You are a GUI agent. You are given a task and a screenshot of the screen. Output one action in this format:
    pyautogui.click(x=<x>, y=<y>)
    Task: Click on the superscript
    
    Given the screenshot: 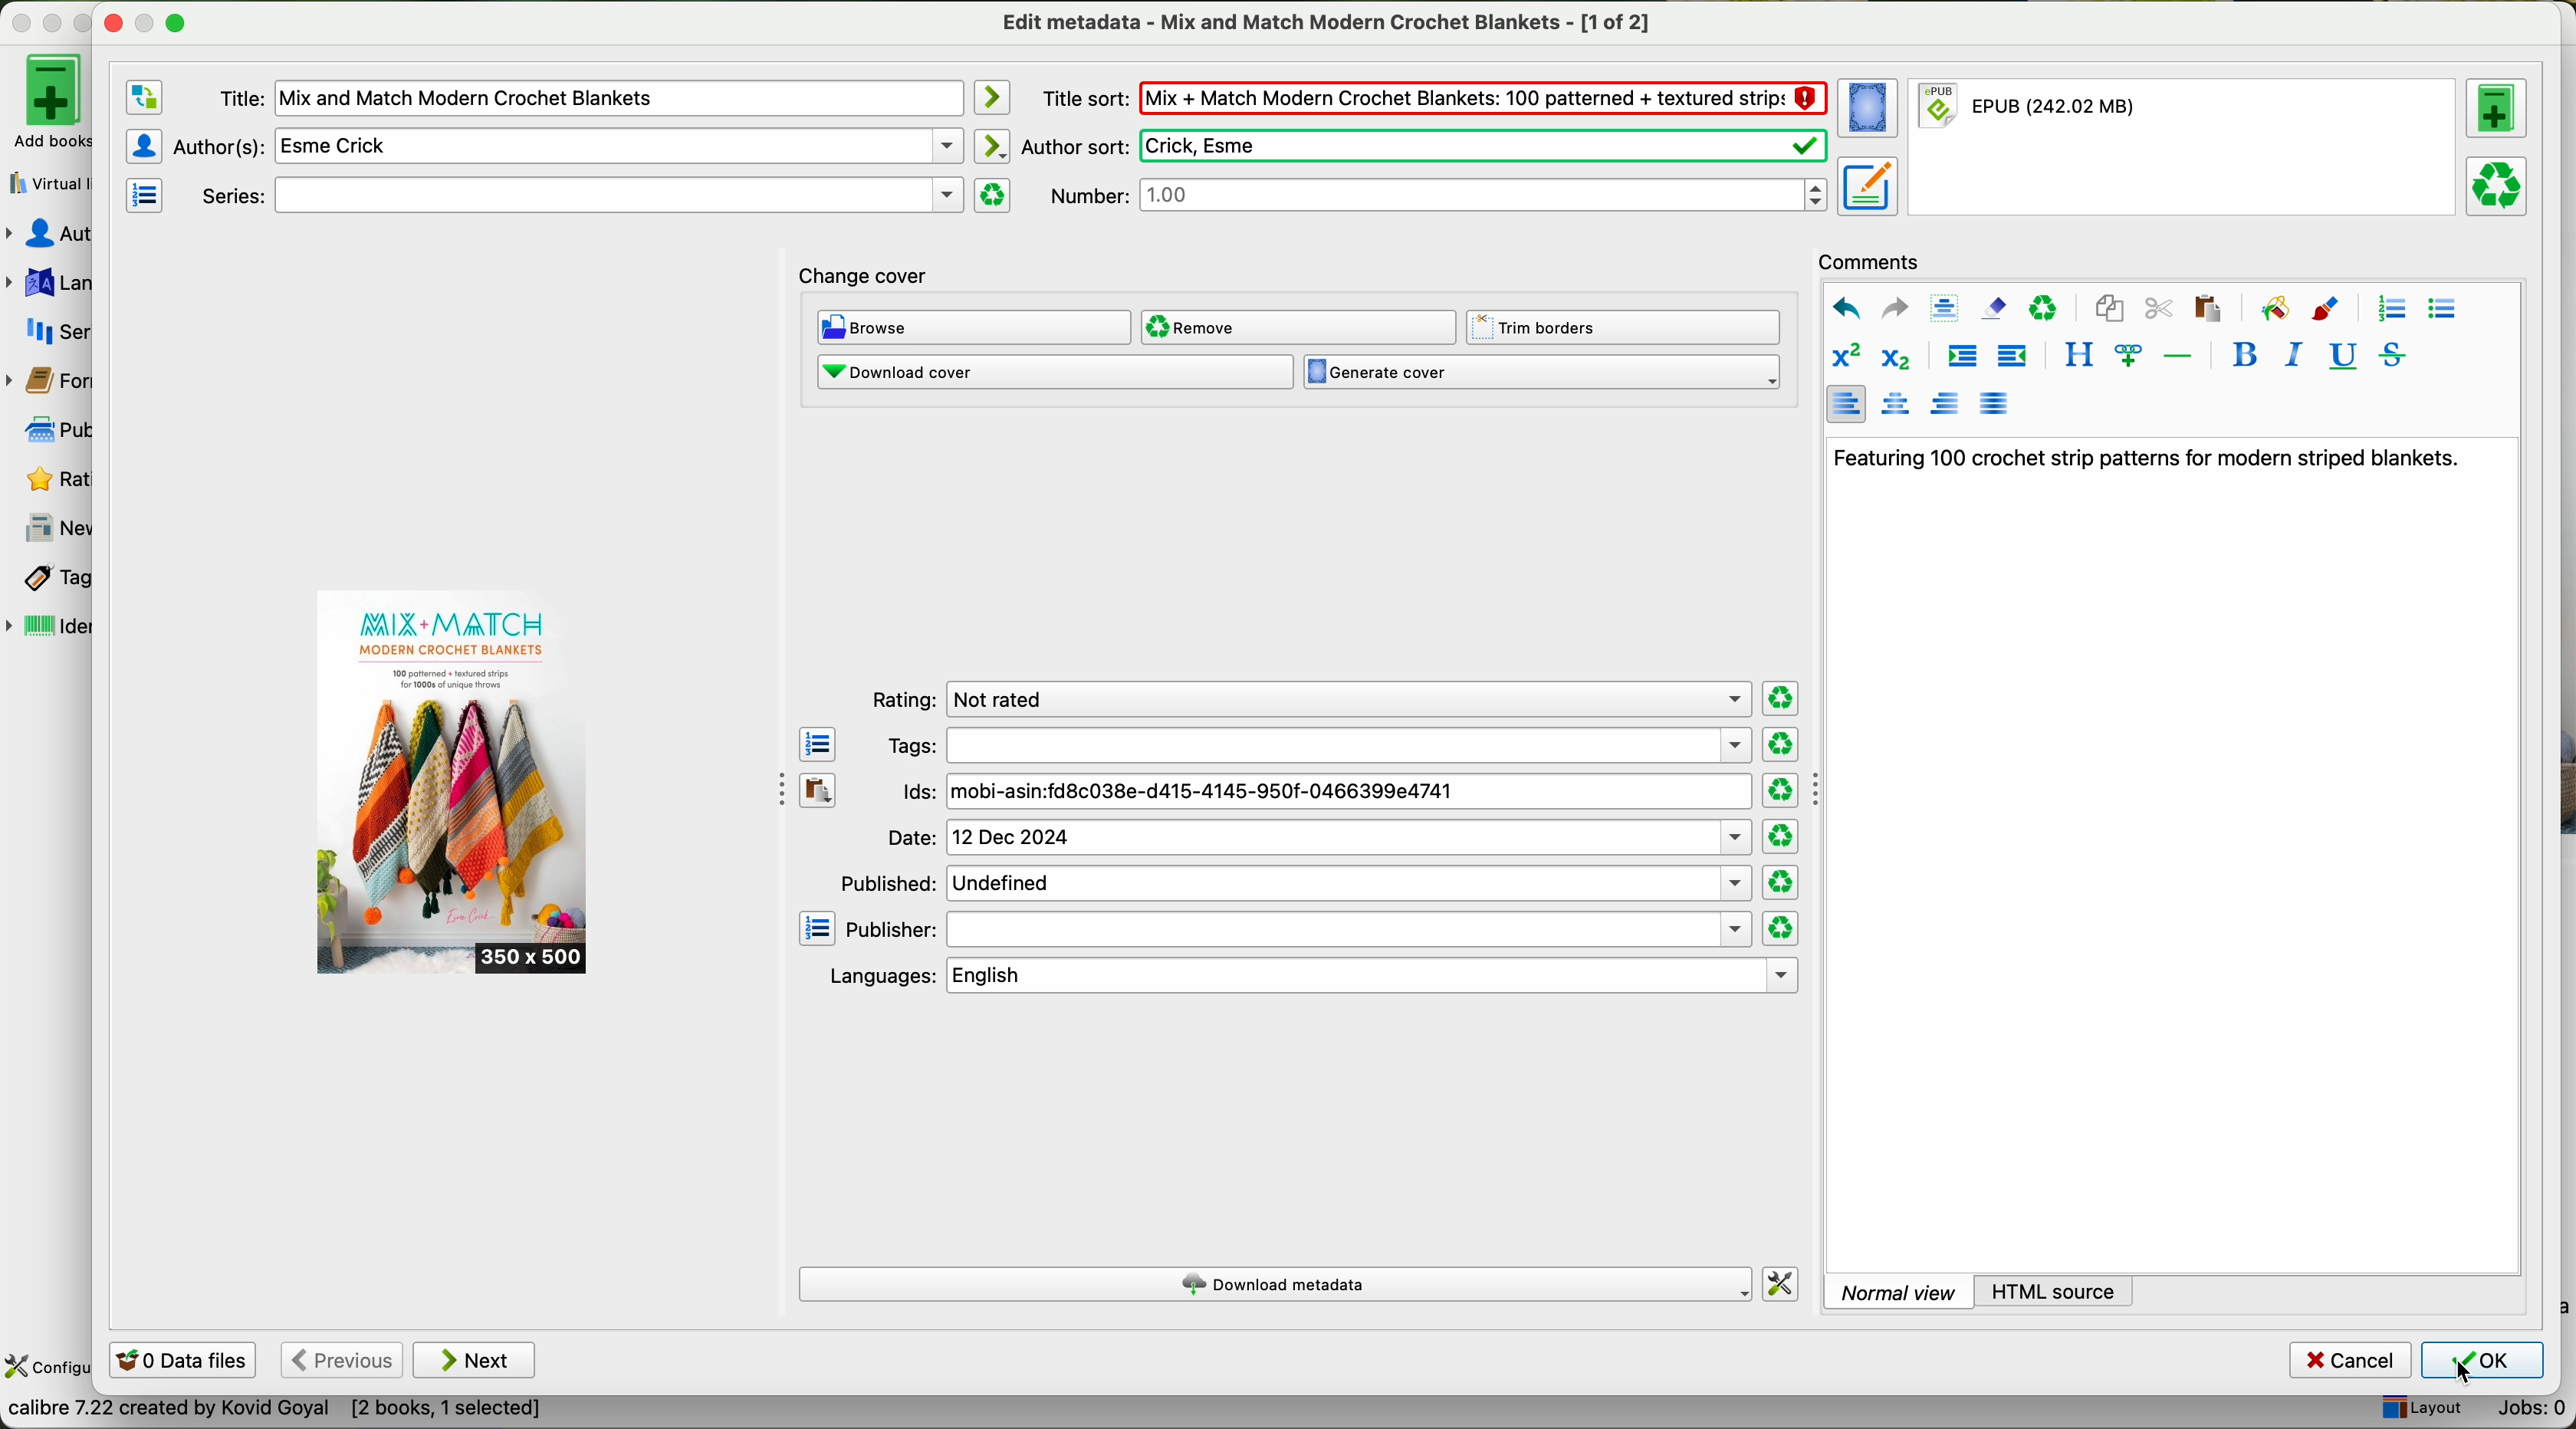 What is the action you would take?
    pyautogui.click(x=1845, y=357)
    